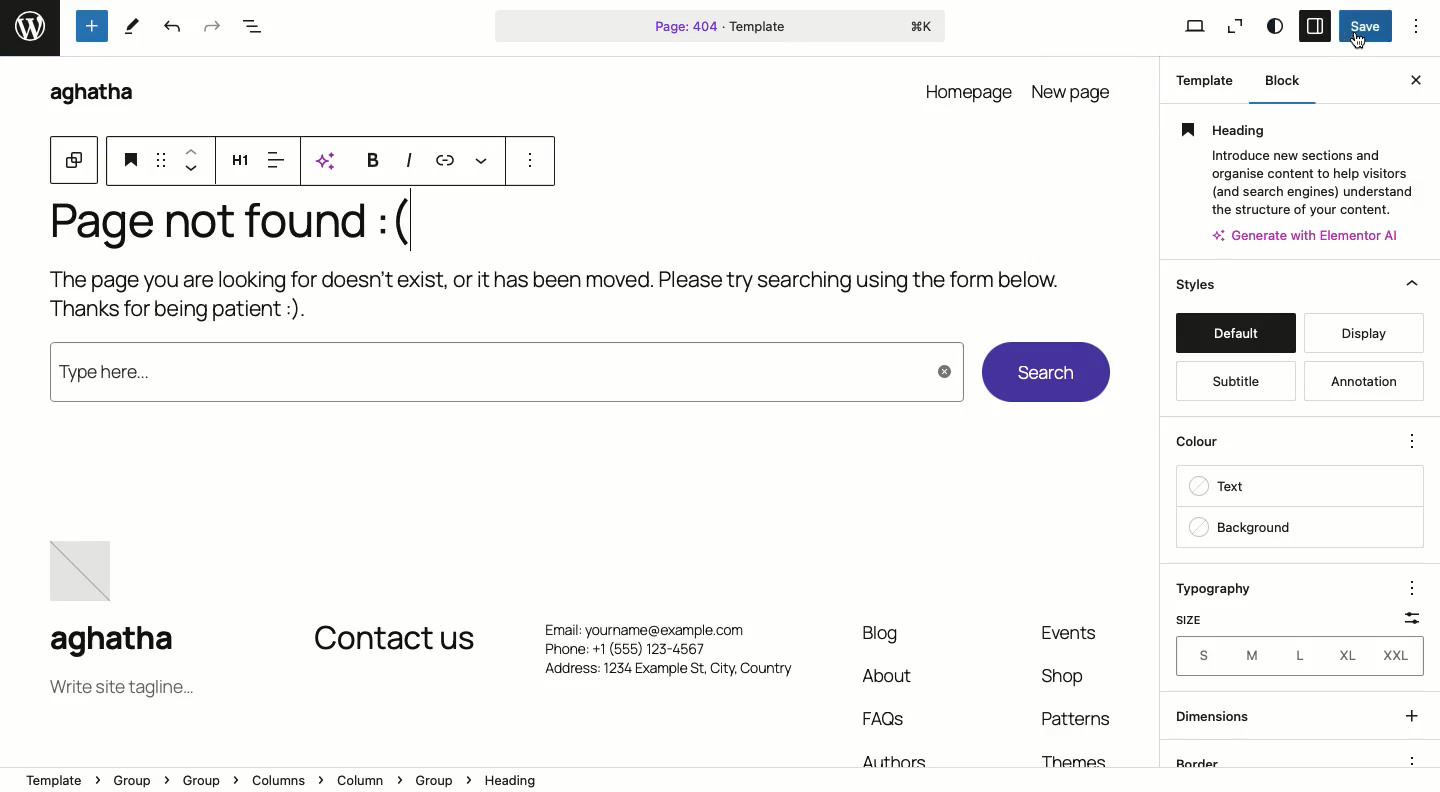 Image resolution: width=1440 pixels, height=792 pixels. What do you see at coordinates (1370, 330) in the screenshot?
I see `display` at bounding box center [1370, 330].